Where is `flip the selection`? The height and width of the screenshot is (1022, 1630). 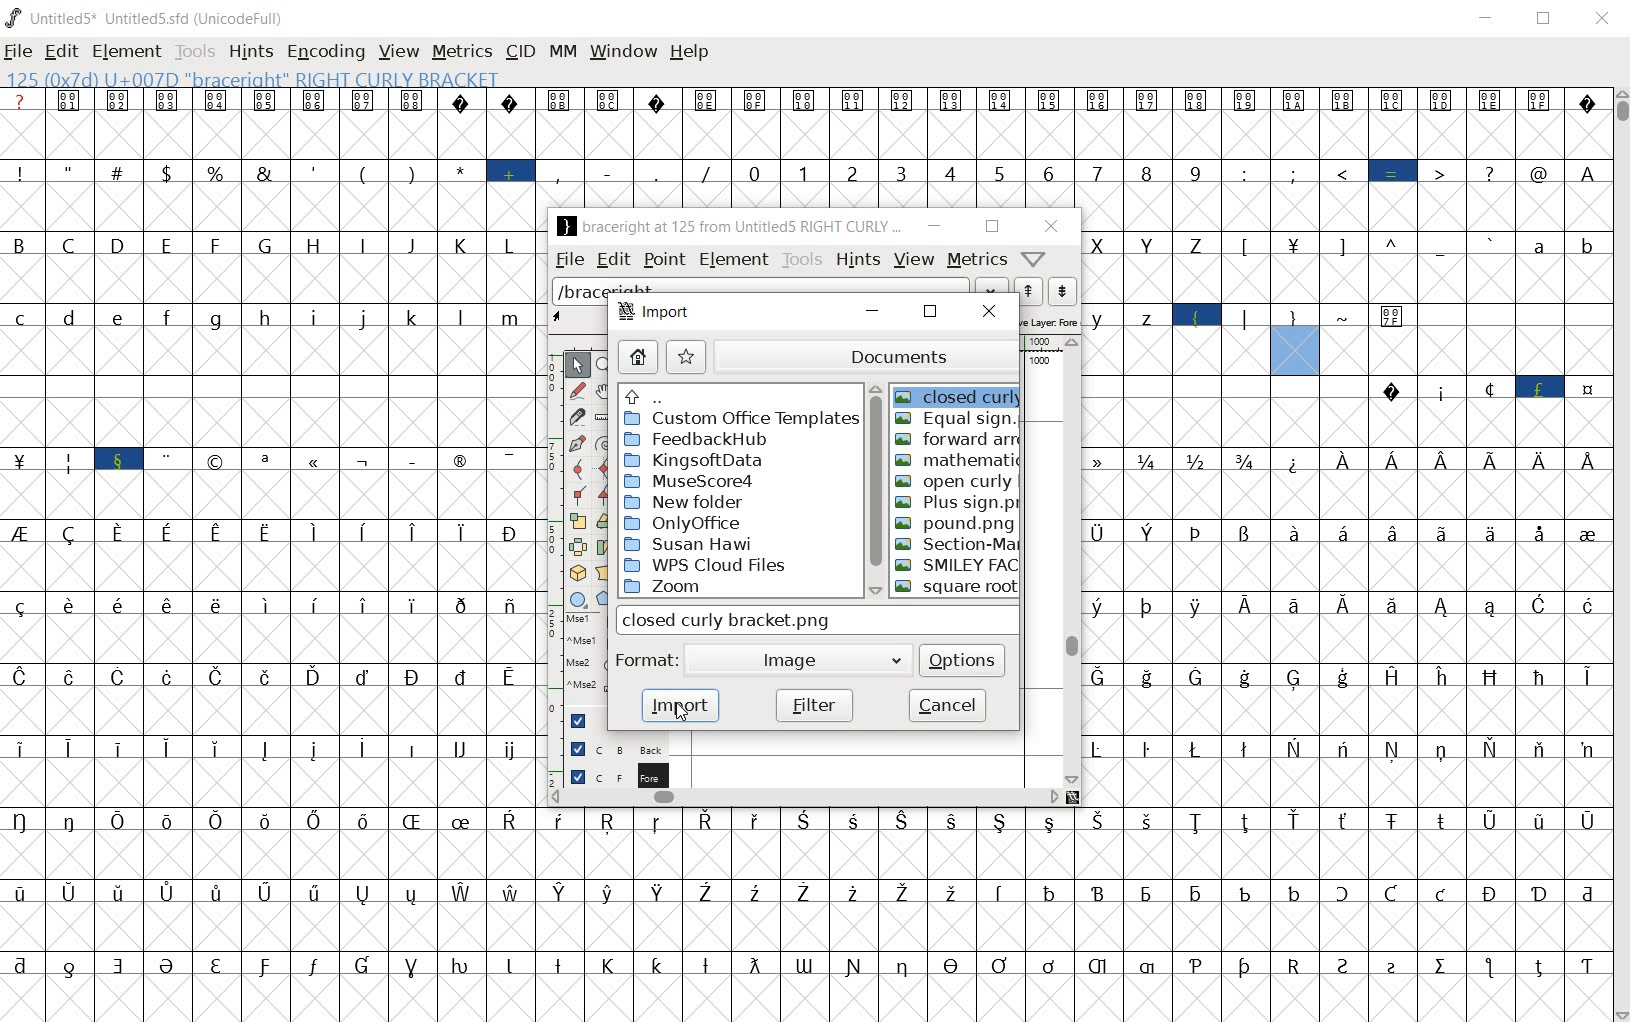 flip the selection is located at coordinates (604, 522).